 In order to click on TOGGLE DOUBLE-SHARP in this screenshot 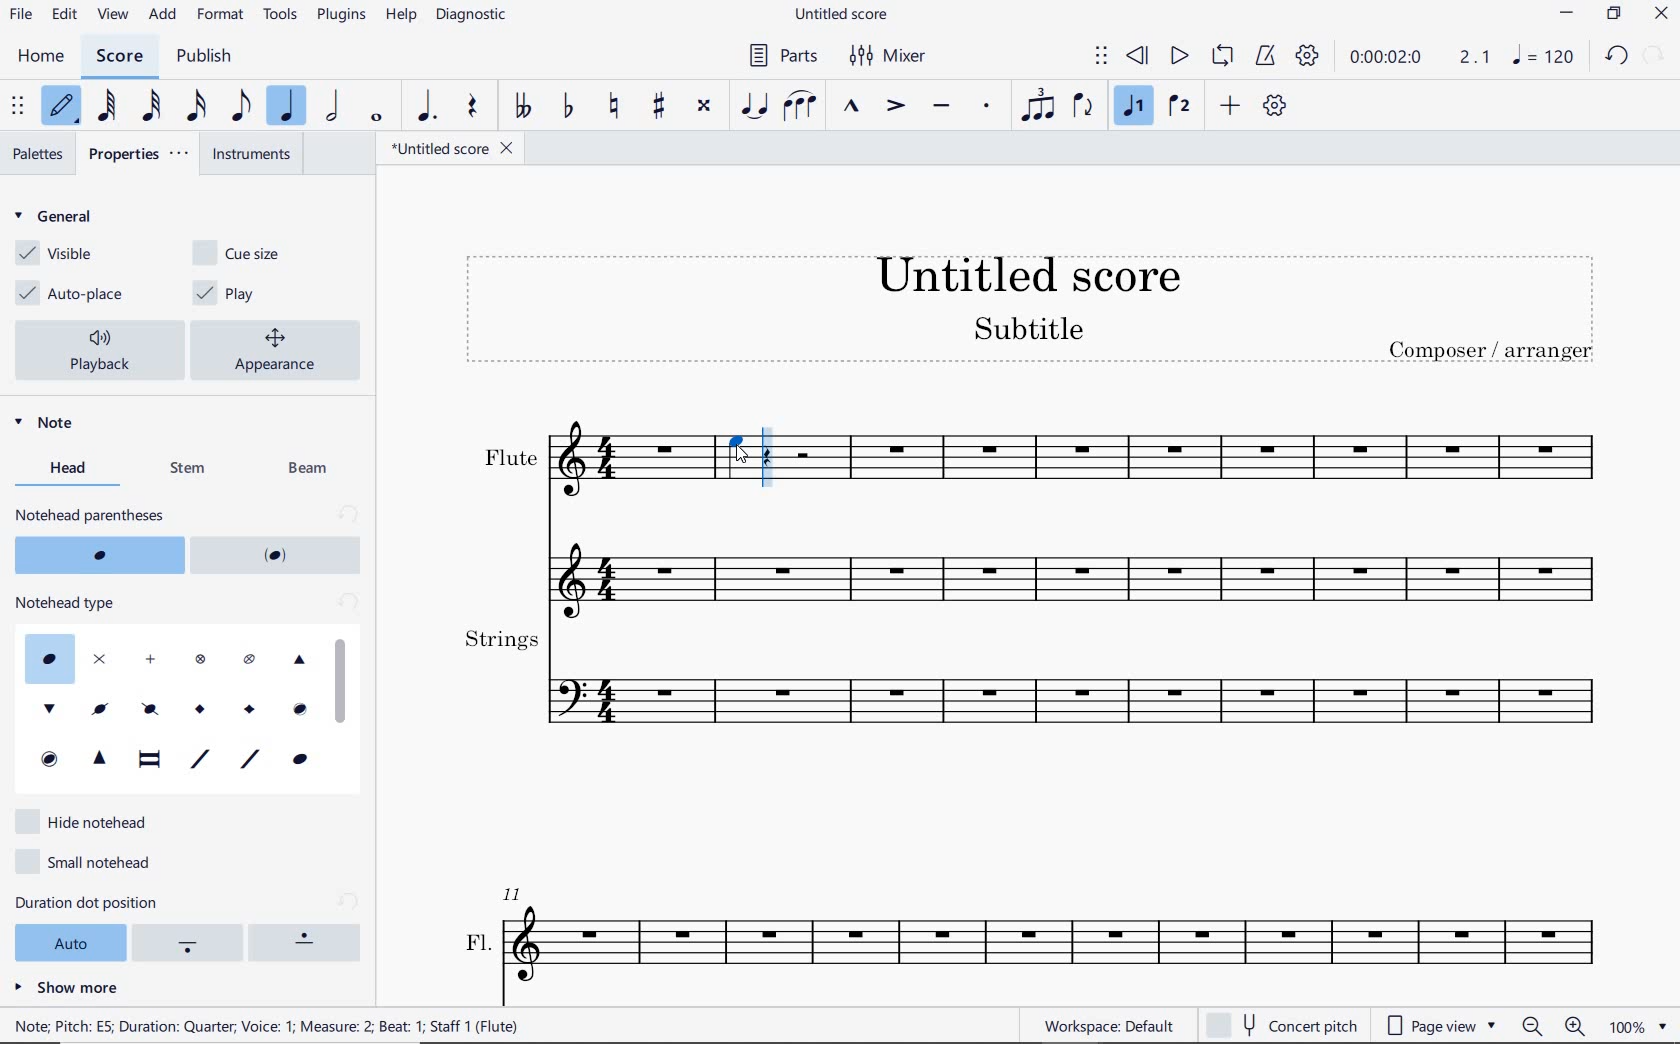, I will do `click(703, 104)`.